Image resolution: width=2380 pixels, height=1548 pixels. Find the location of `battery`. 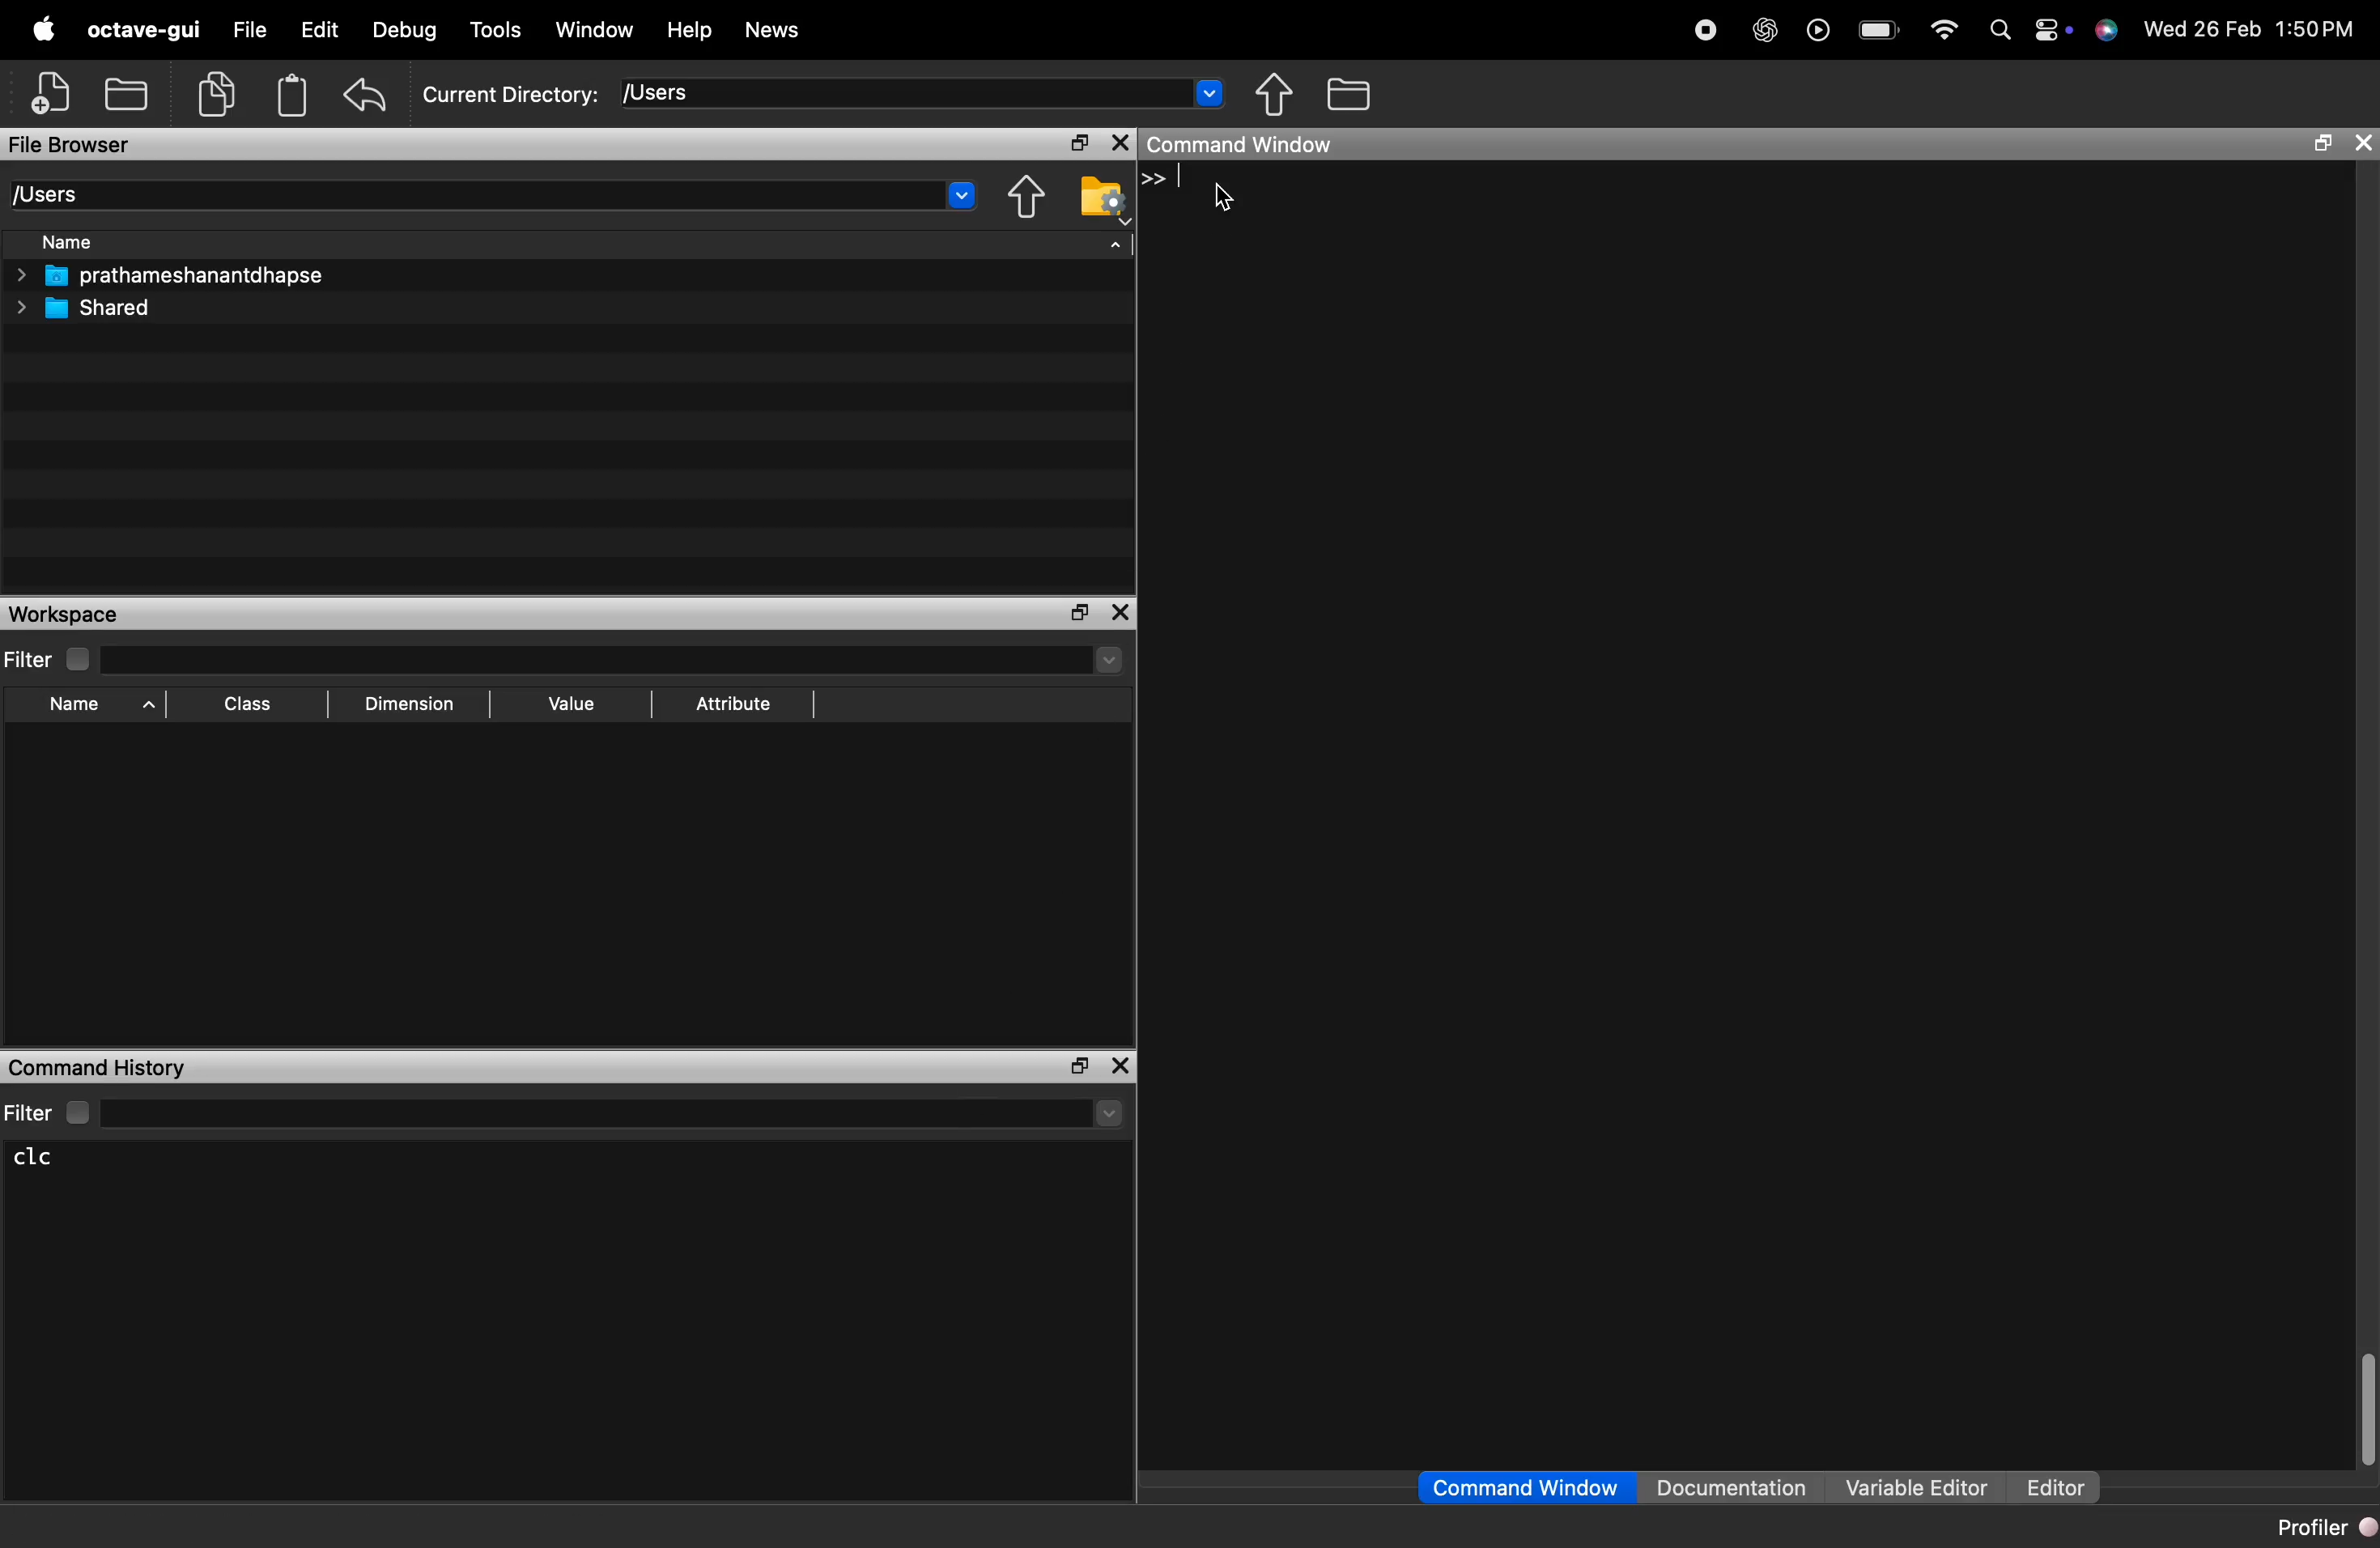

battery is located at coordinates (1878, 25).